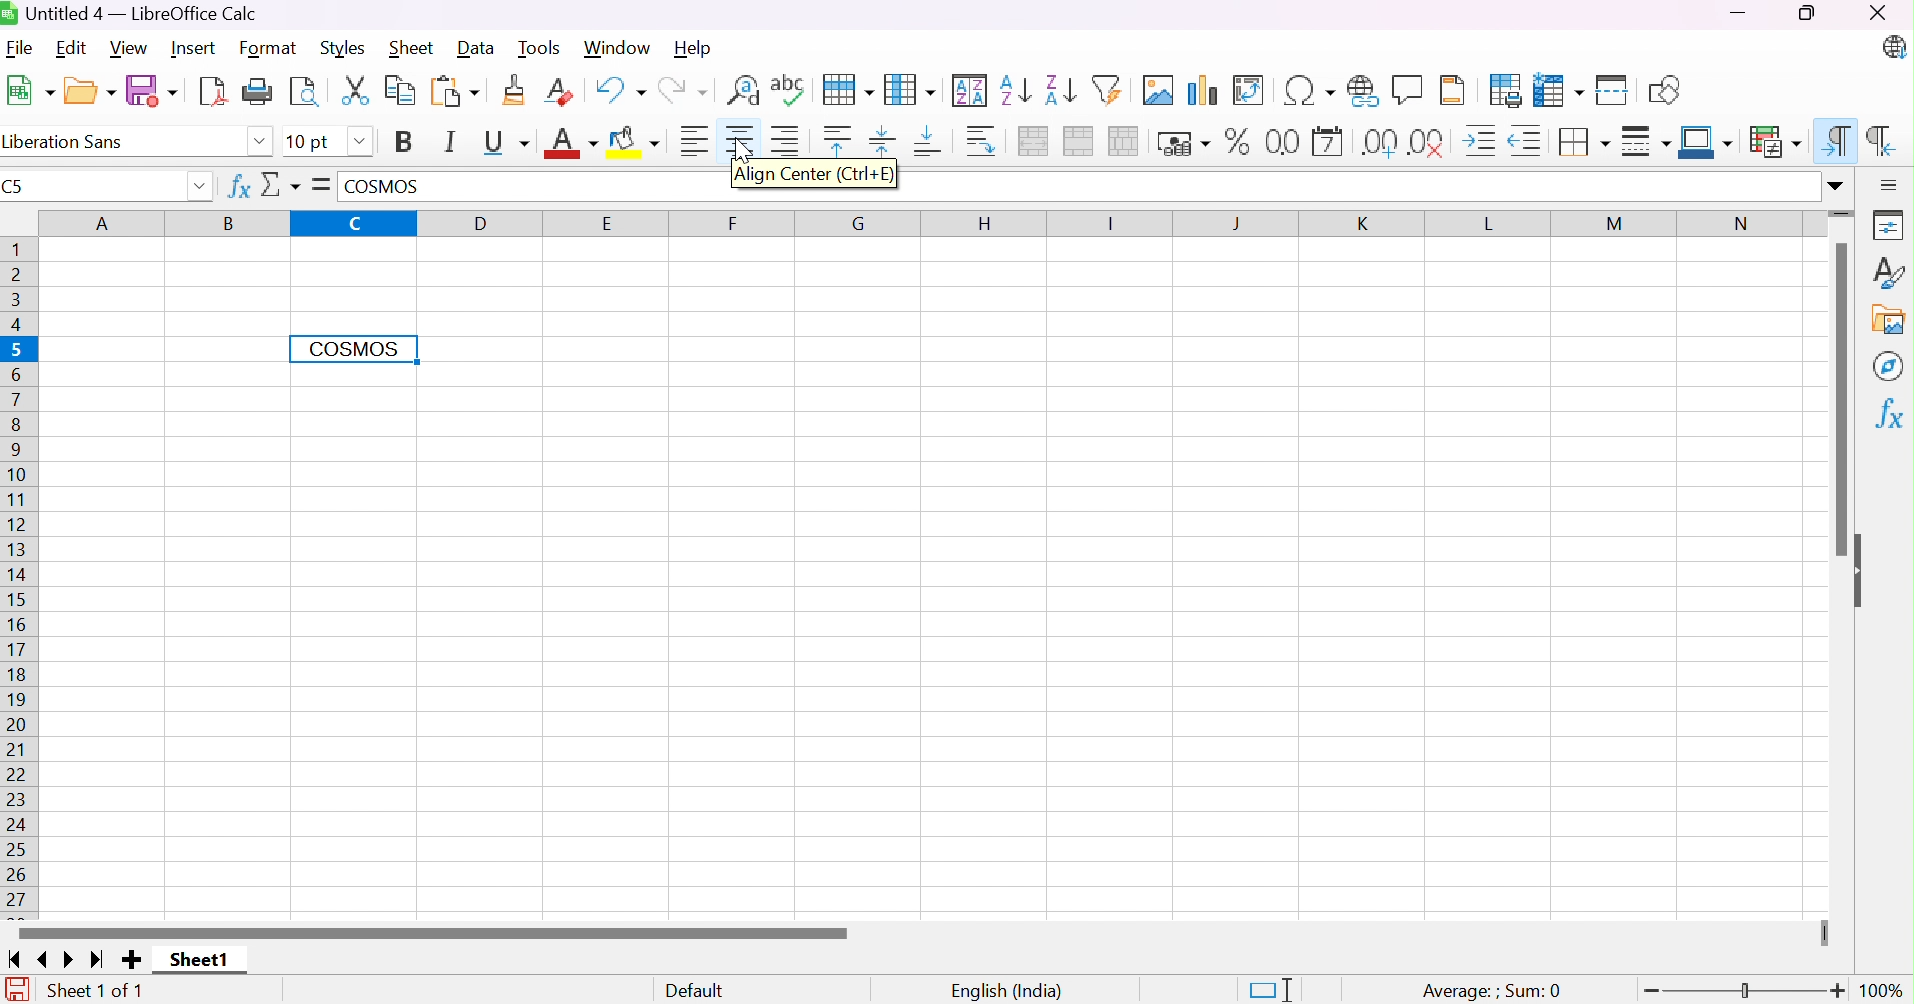 The image size is (1914, 1004). I want to click on Border Color, so click(1707, 141).